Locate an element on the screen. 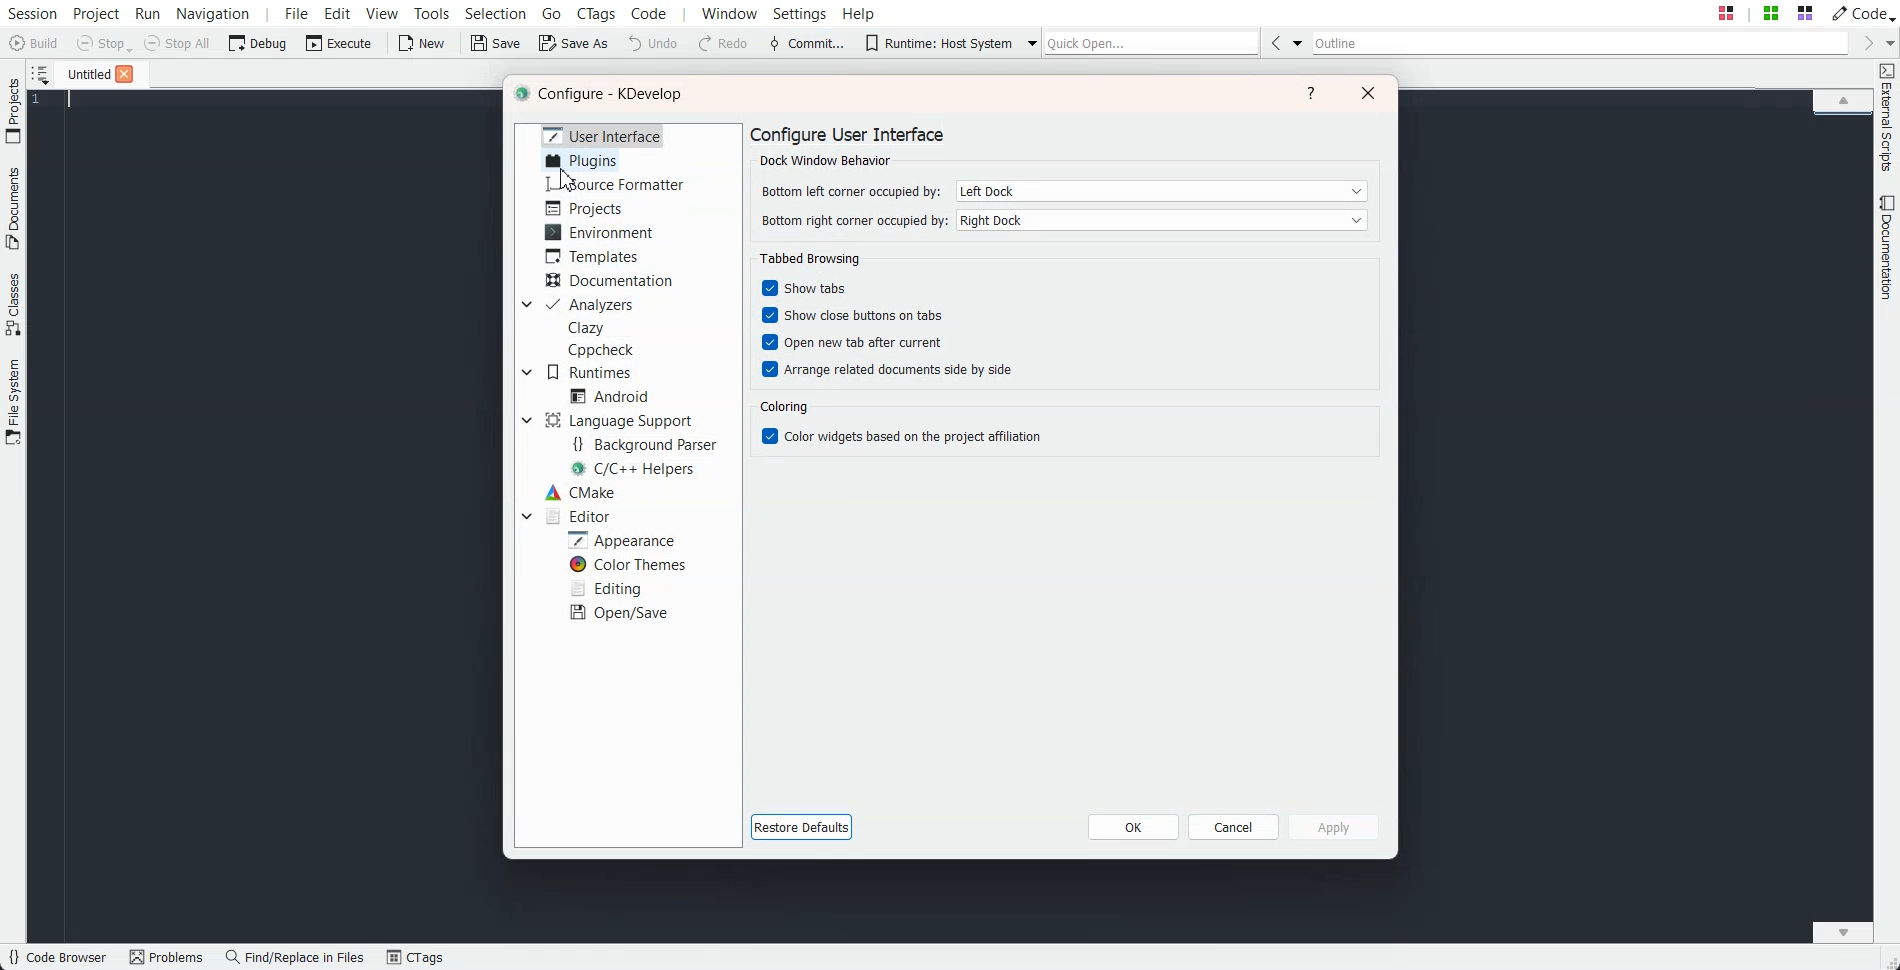  Color widgets based on the project affiliation is located at coordinates (899, 435).